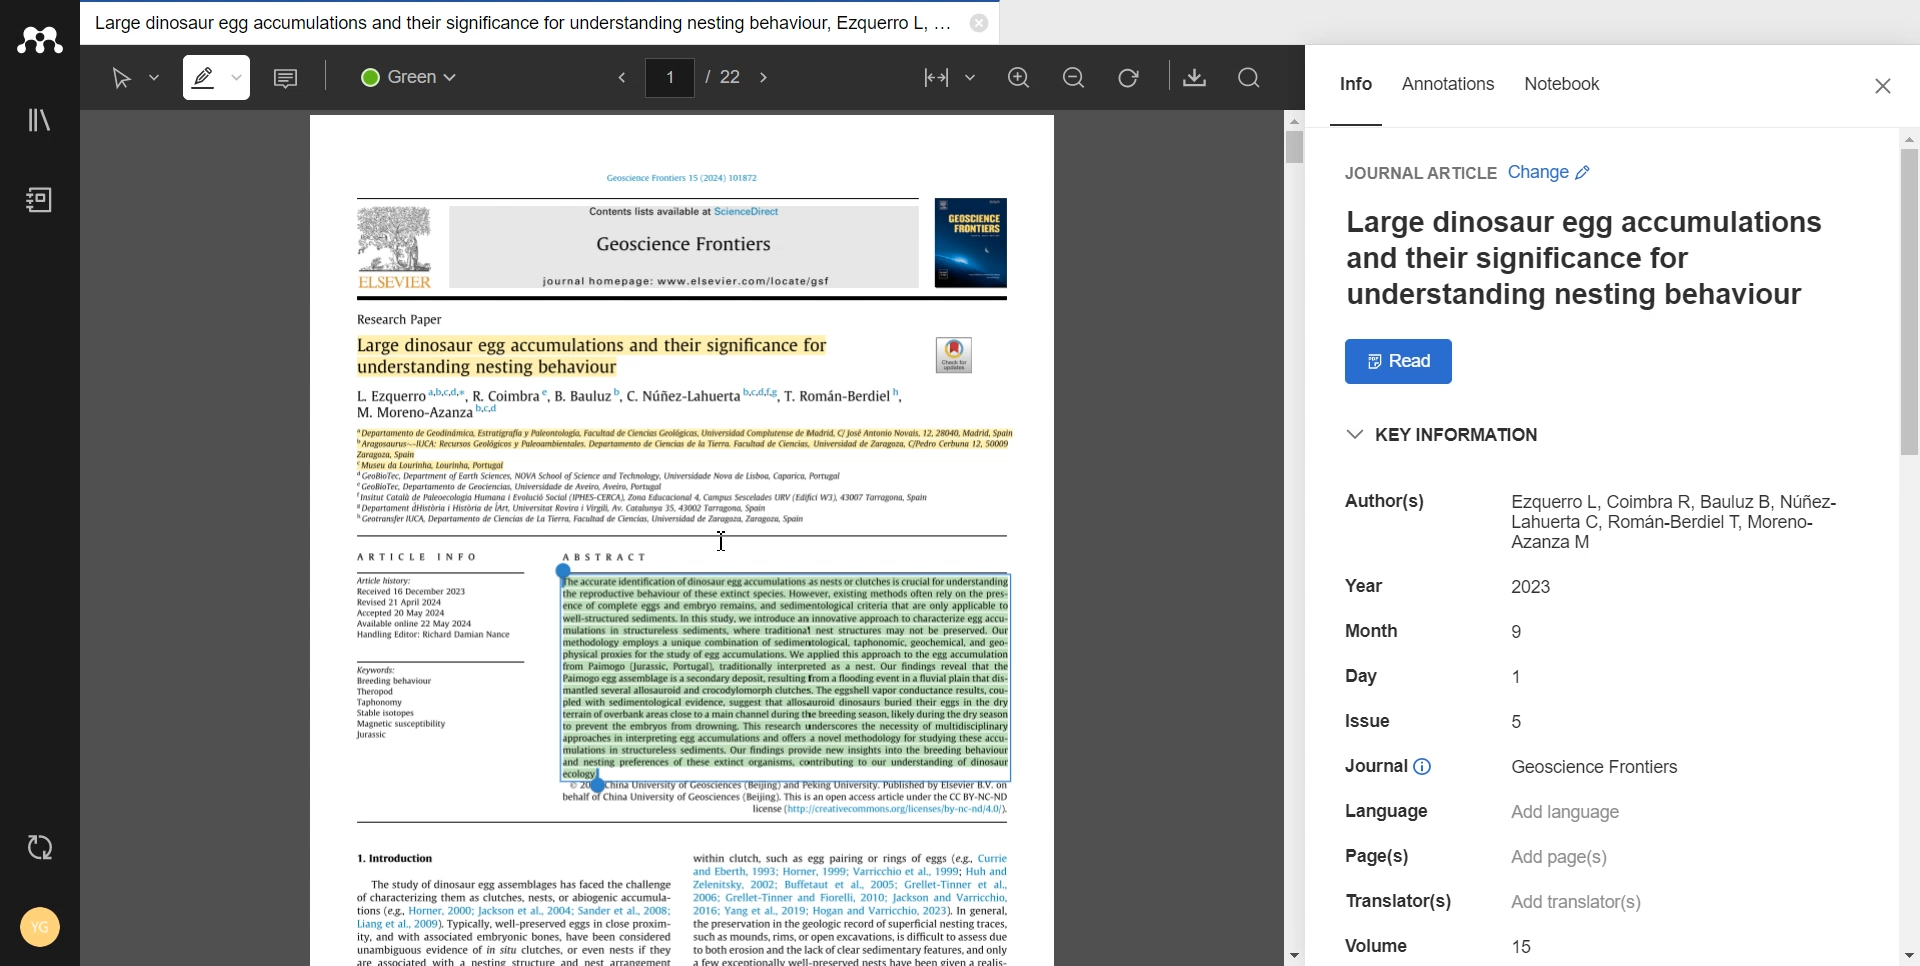  I want to click on Download, so click(1195, 77).